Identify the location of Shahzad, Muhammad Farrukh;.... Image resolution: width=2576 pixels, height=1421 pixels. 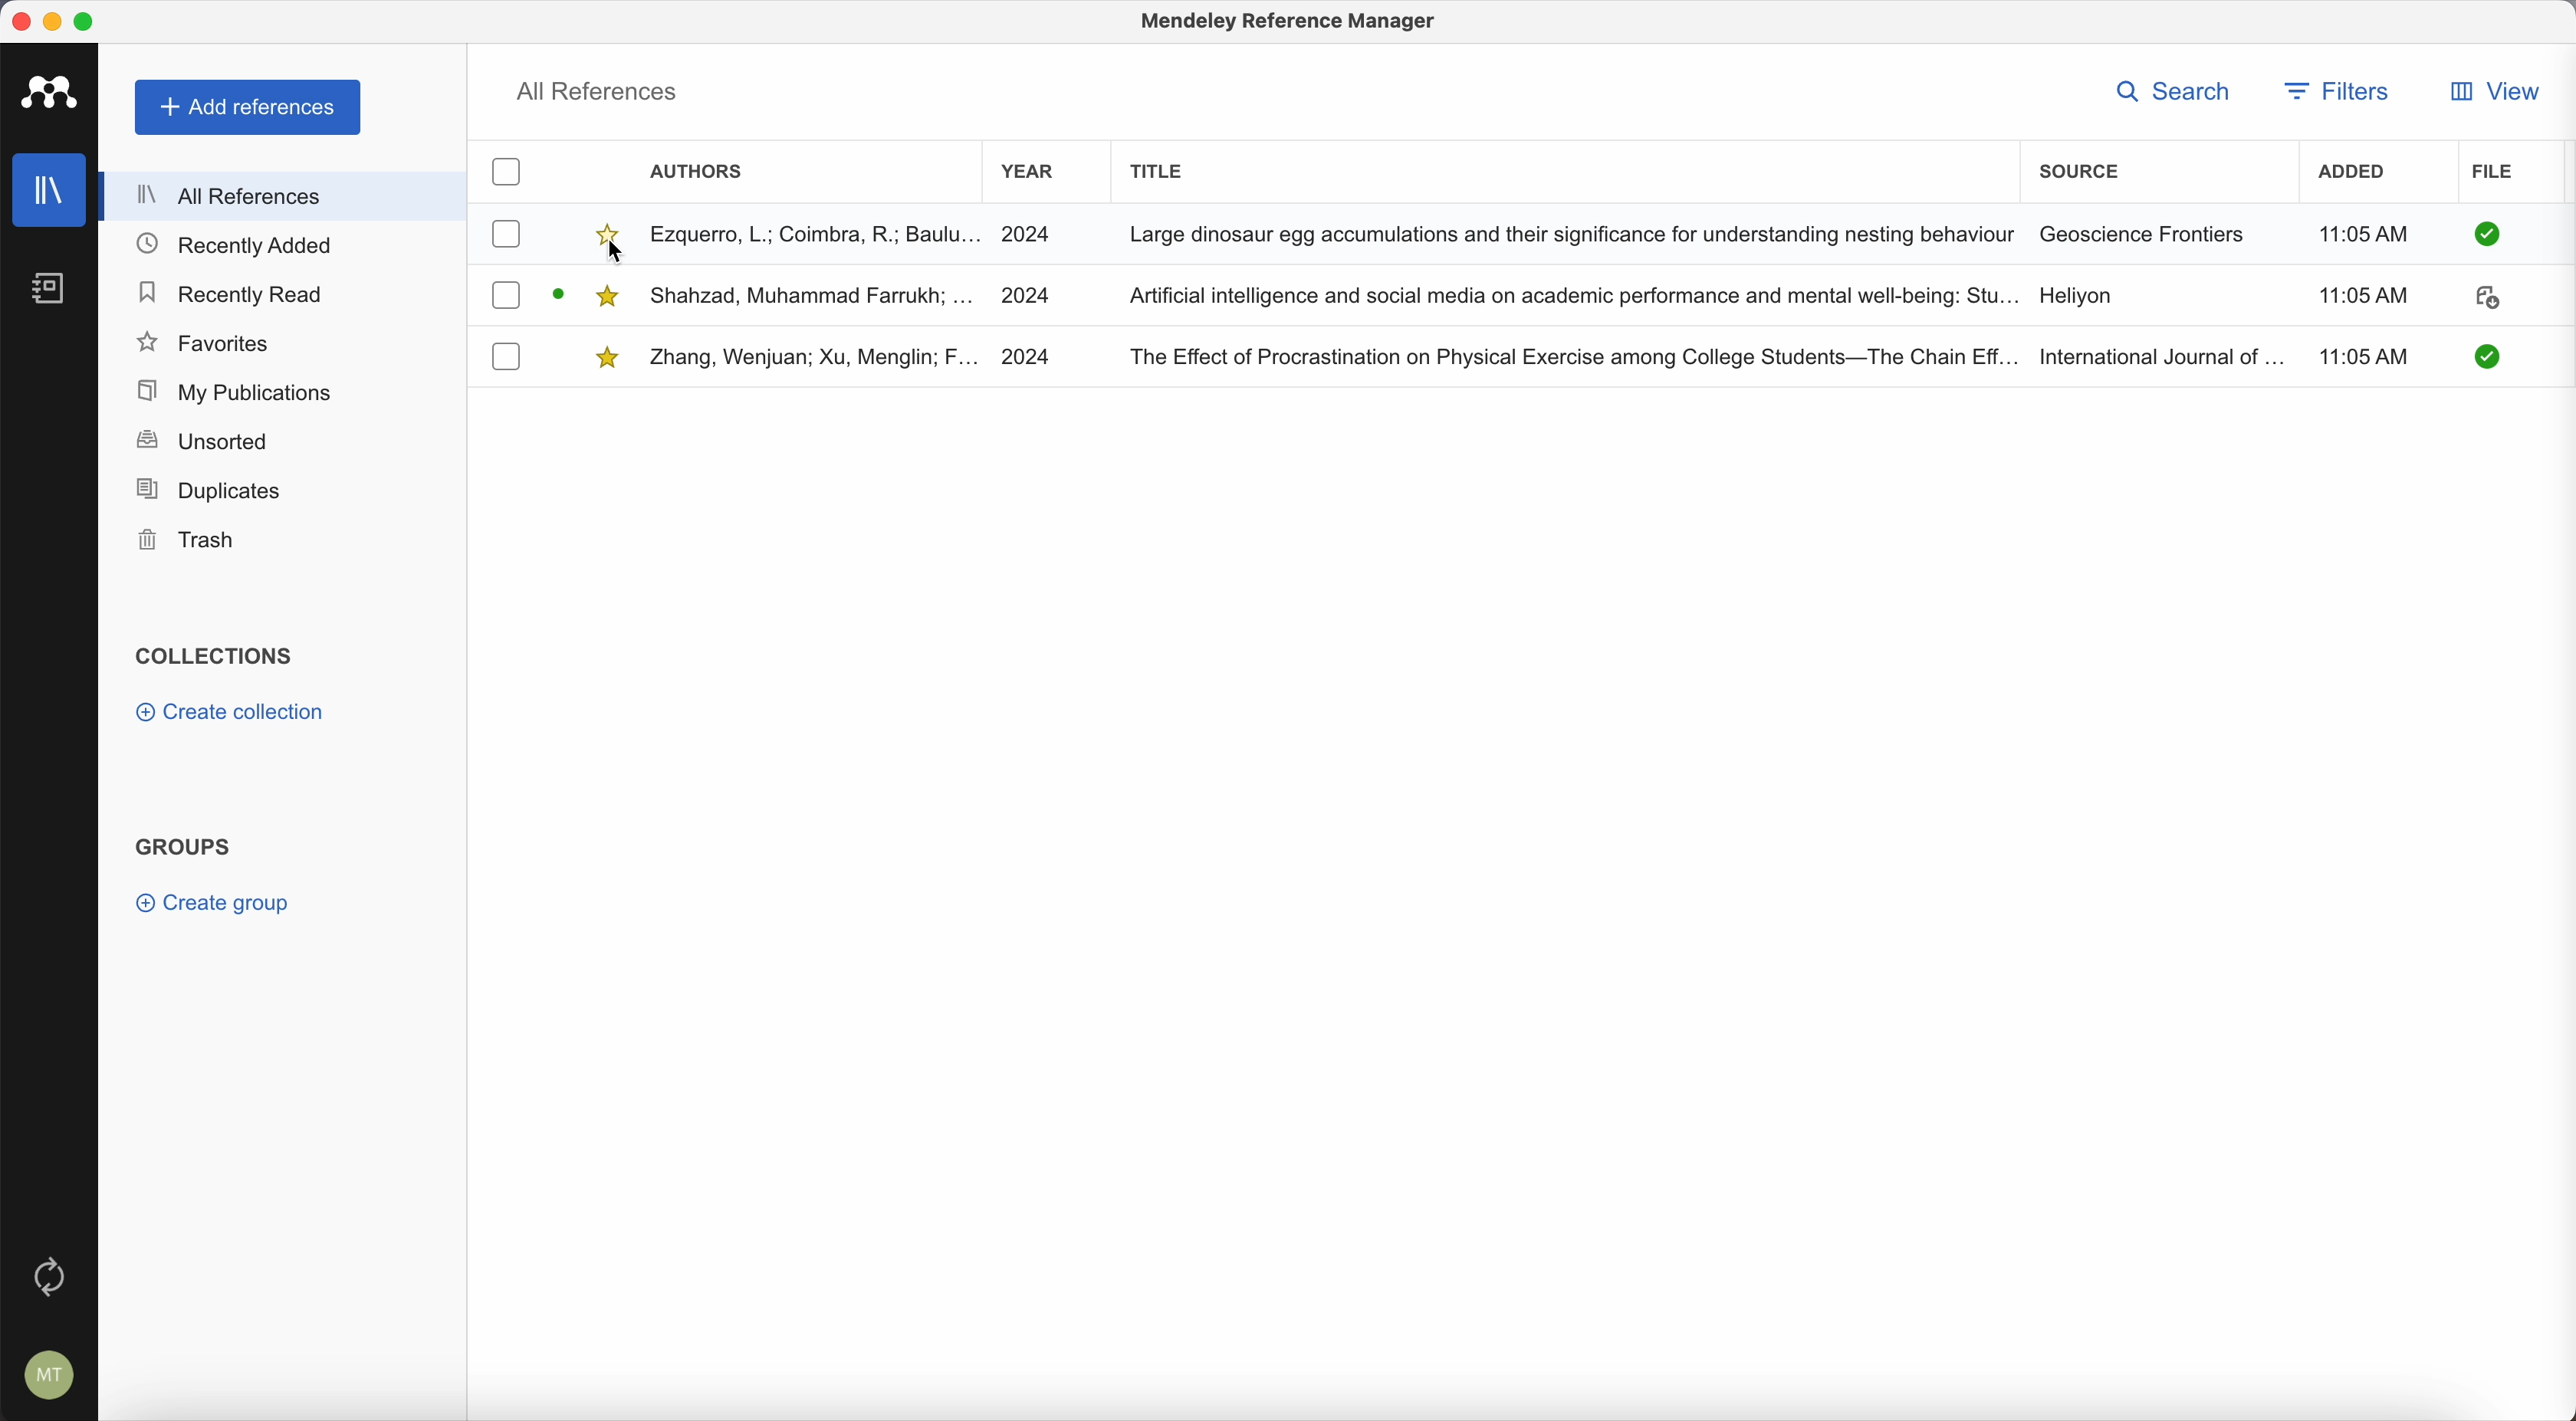
(815, 294).